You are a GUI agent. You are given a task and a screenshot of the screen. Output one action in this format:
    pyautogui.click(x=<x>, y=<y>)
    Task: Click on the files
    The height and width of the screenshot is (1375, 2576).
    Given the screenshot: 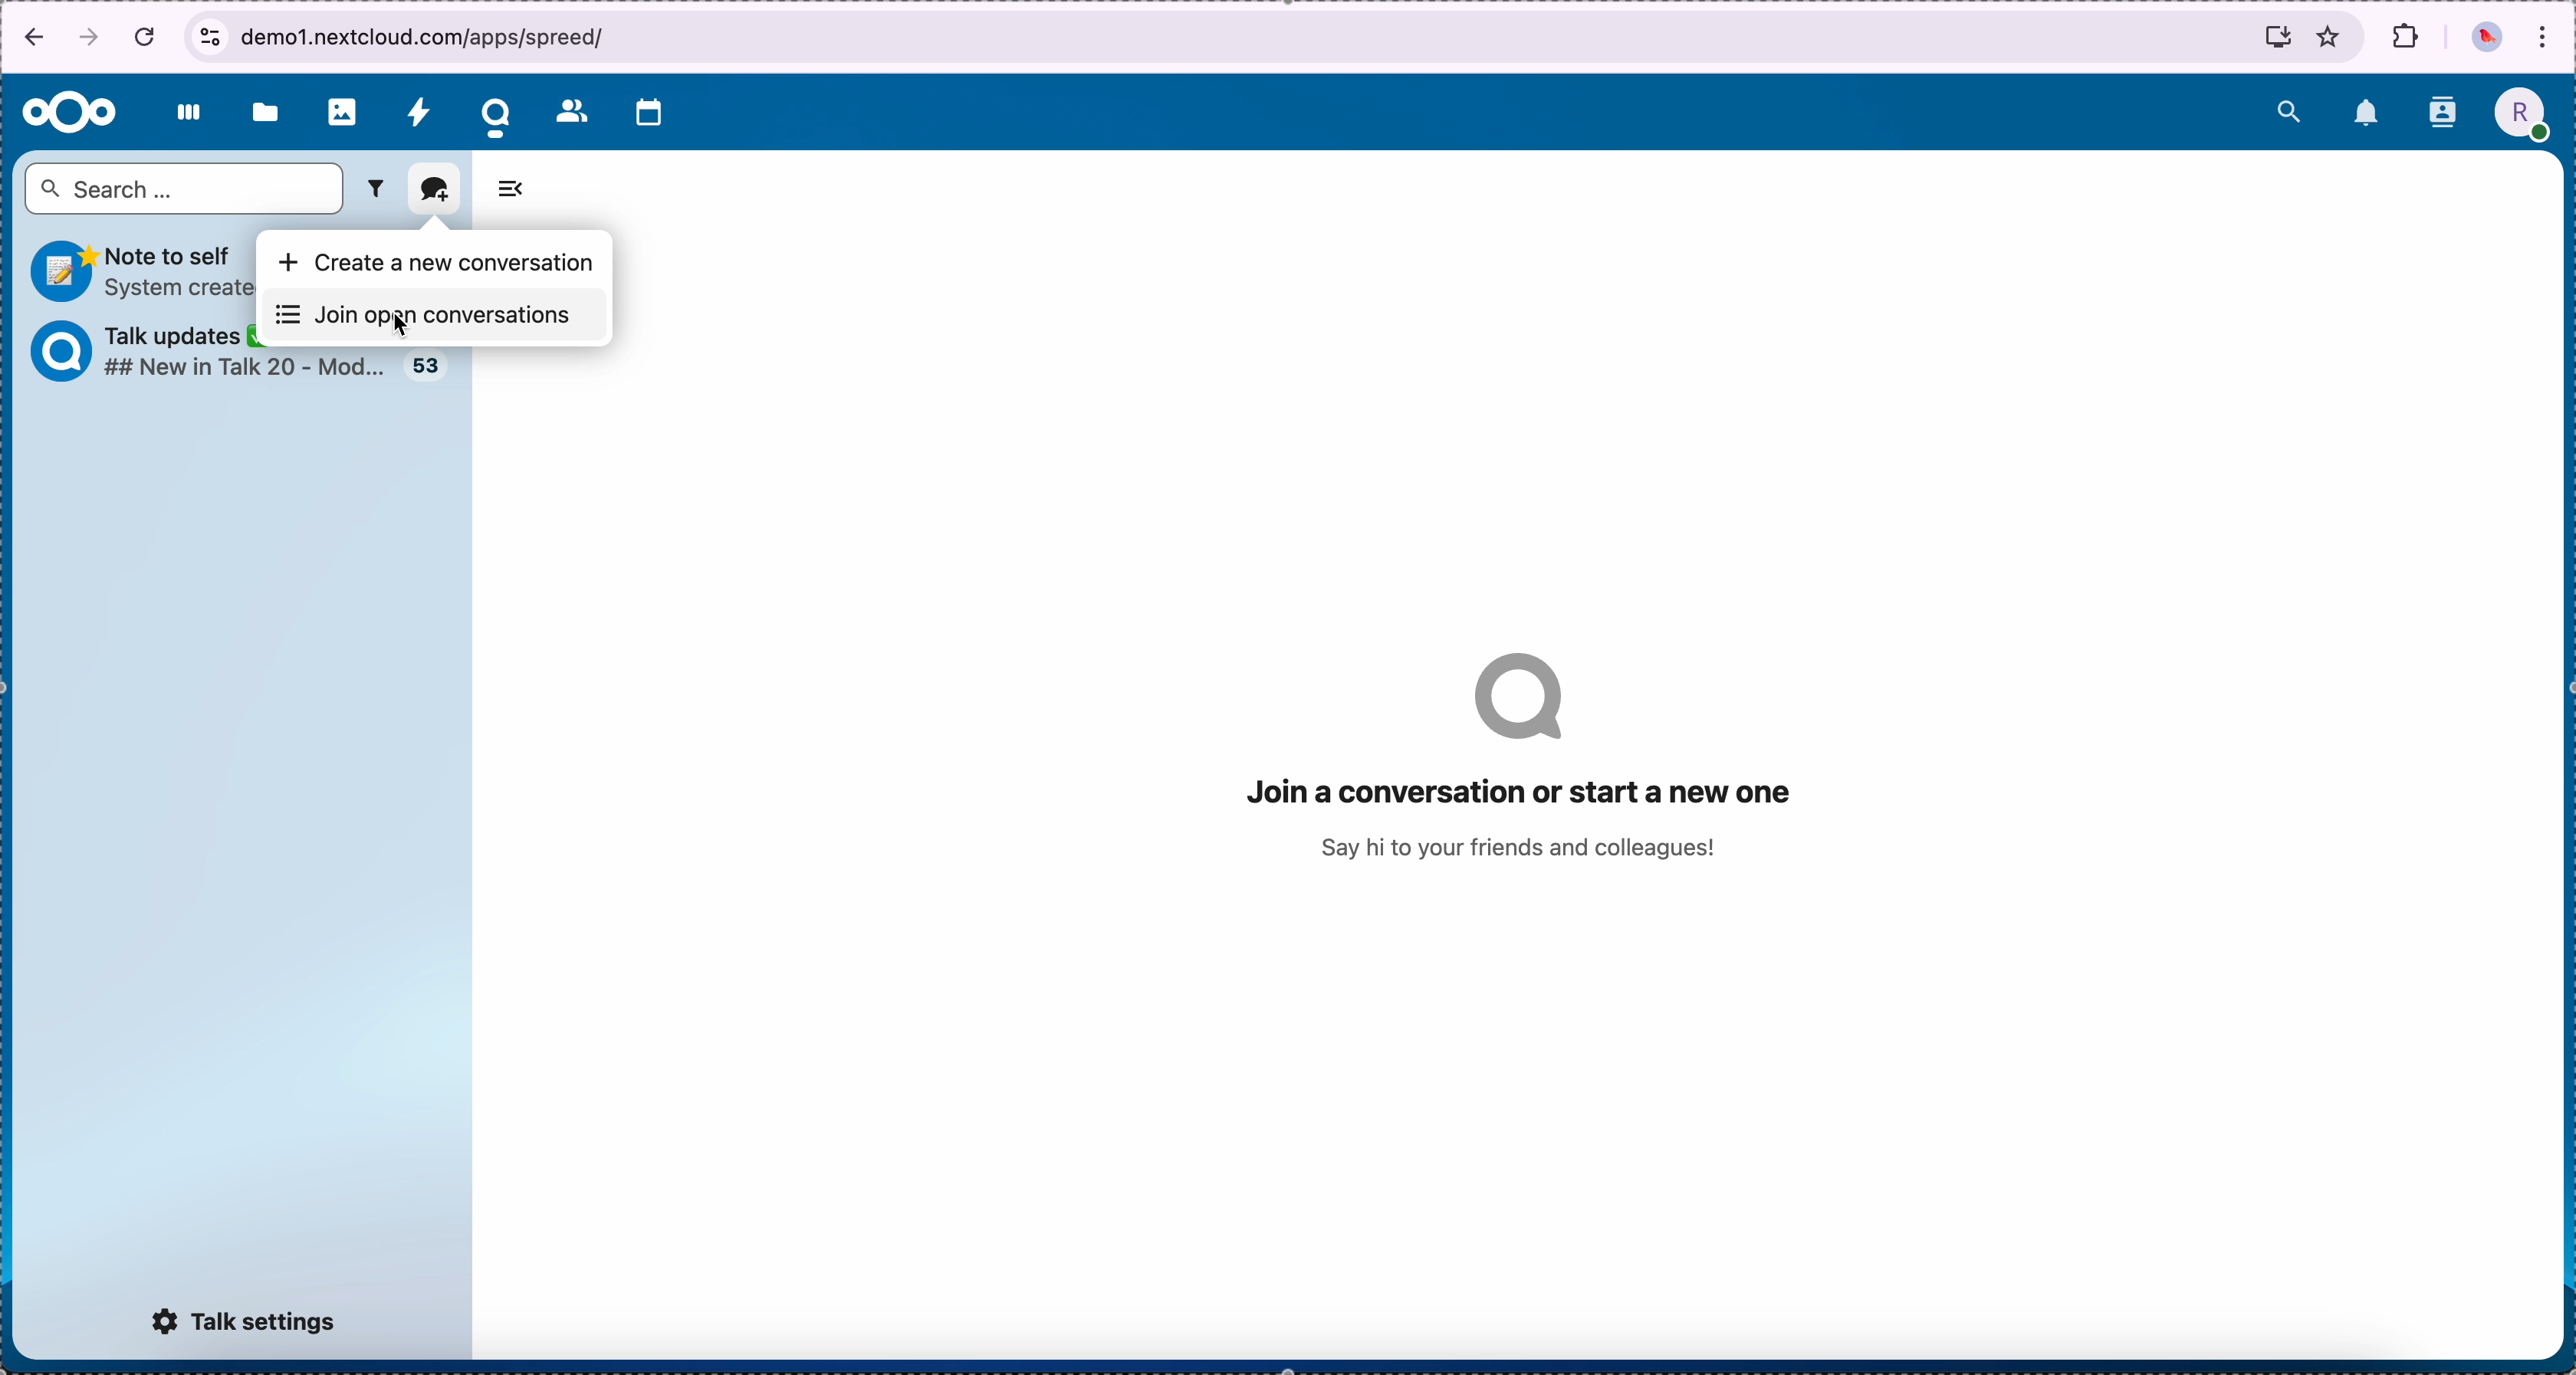 What is the action you would take?
    pyautogui.click(x=267, y=109)
    